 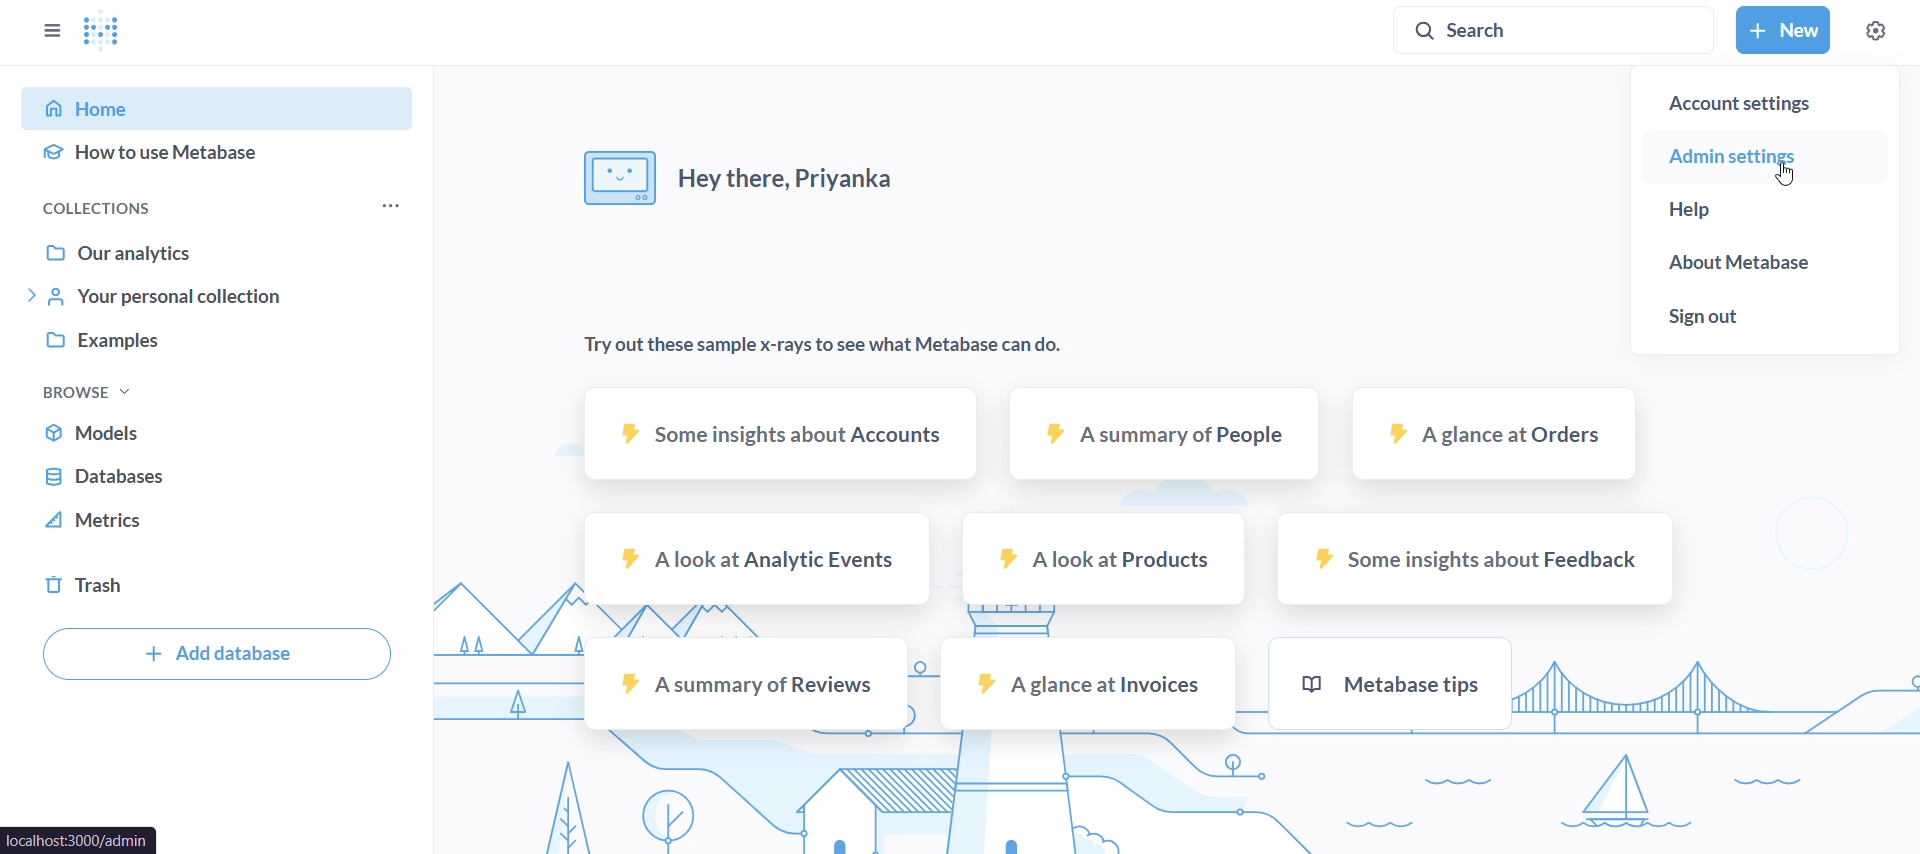 What do you see at coordinates (1783, 174) in the screenshot?
I see `Cursor` at bounding box center [1783, 174].